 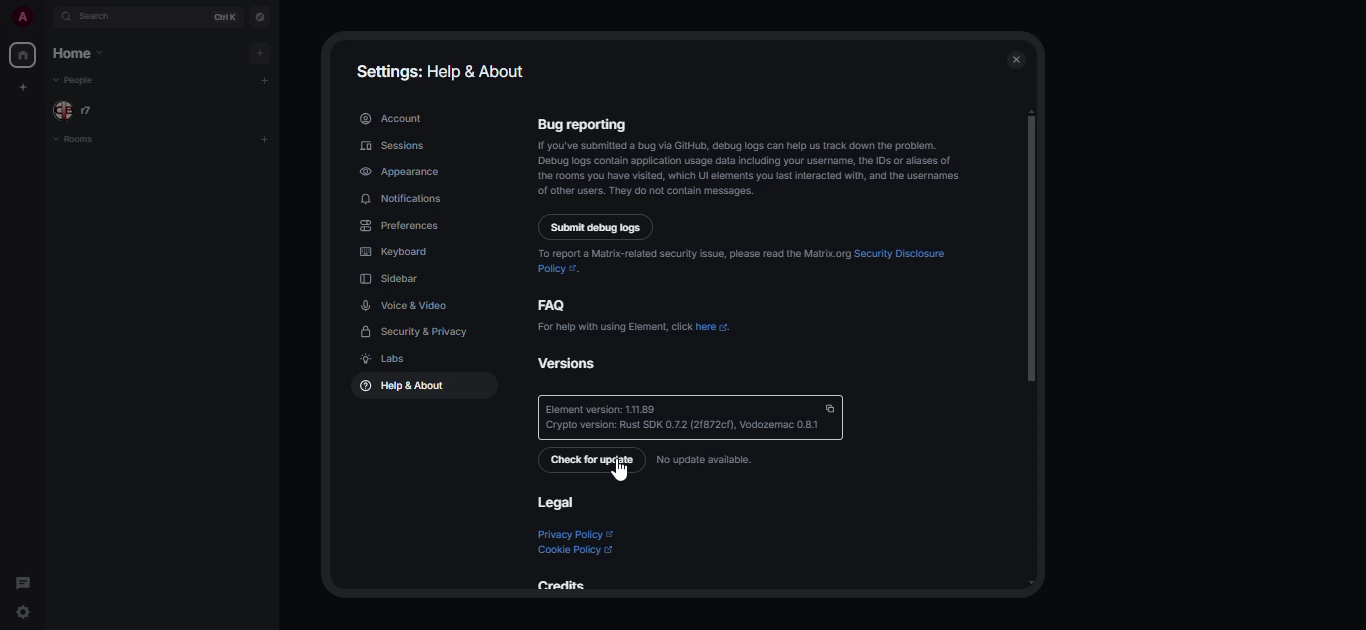 What do you see at coordinates (404, 199) in the screenshot?
I see `notifications` at bounding box center [404, 199].